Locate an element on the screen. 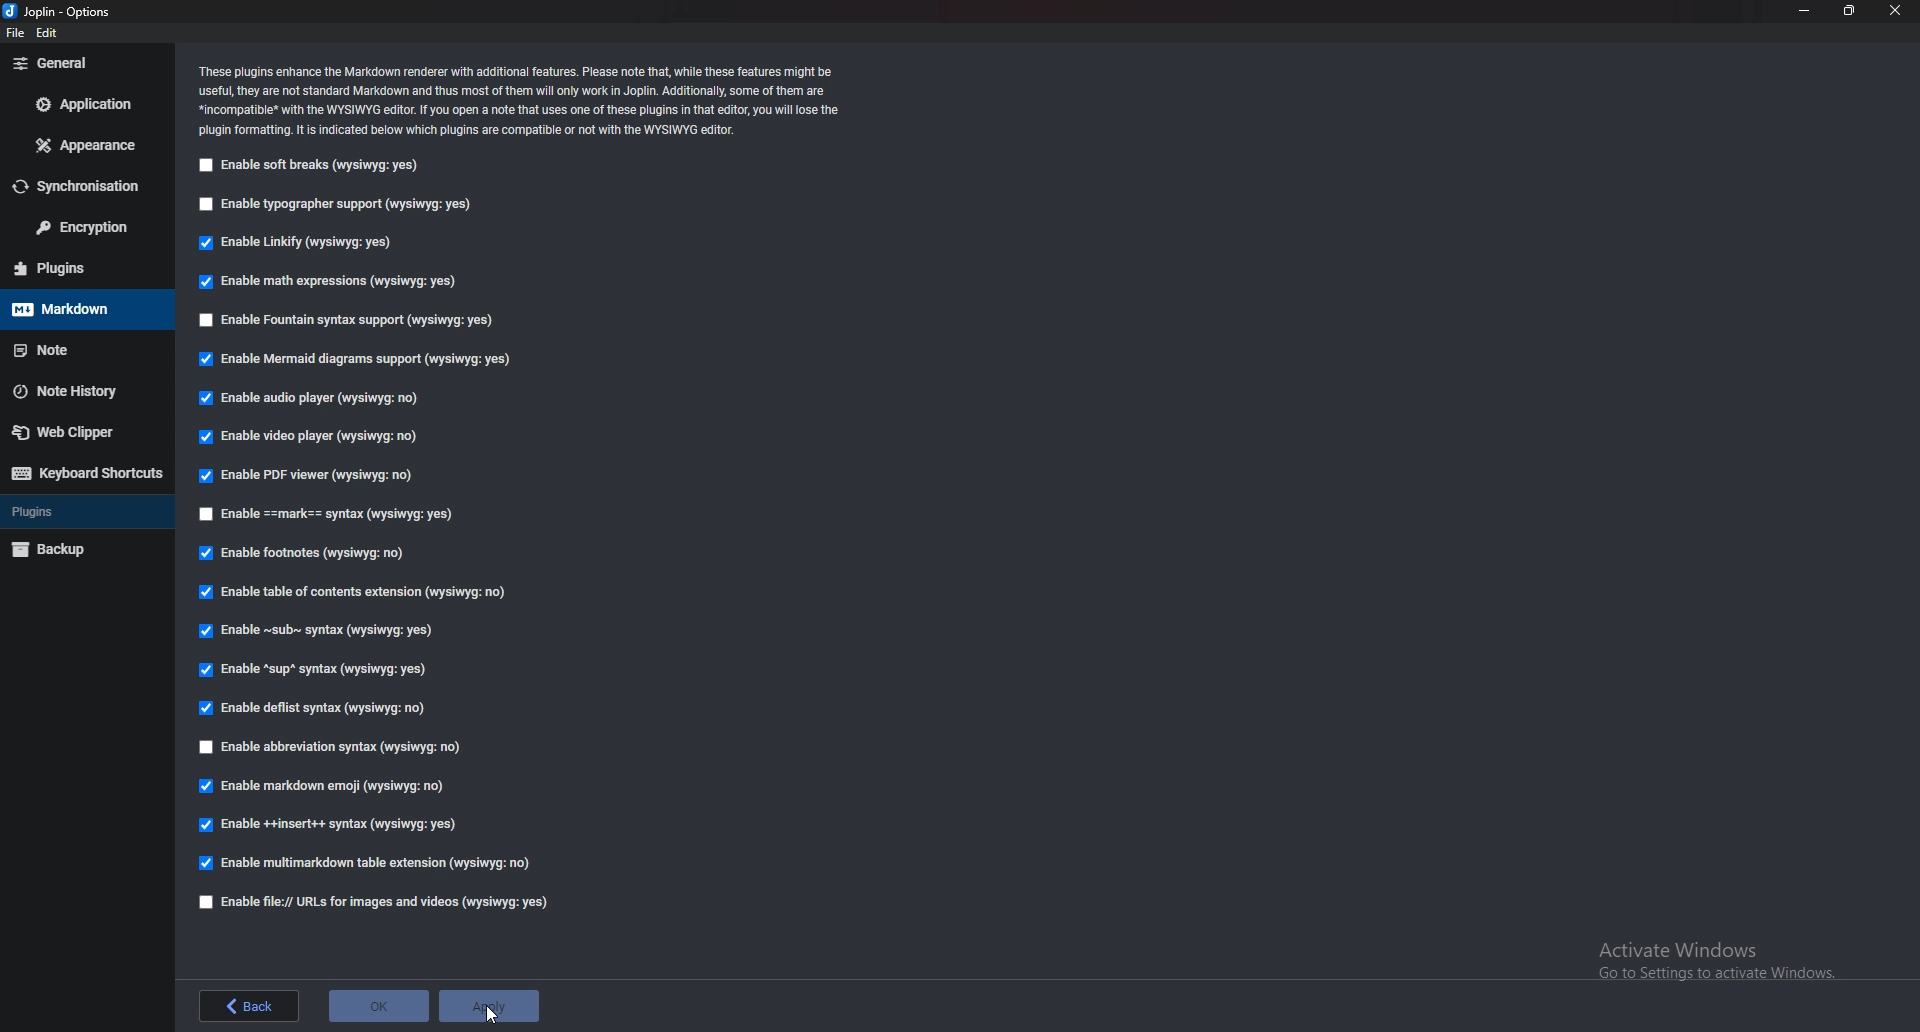  Enable sup syntax is located at coordinates (310, 672).